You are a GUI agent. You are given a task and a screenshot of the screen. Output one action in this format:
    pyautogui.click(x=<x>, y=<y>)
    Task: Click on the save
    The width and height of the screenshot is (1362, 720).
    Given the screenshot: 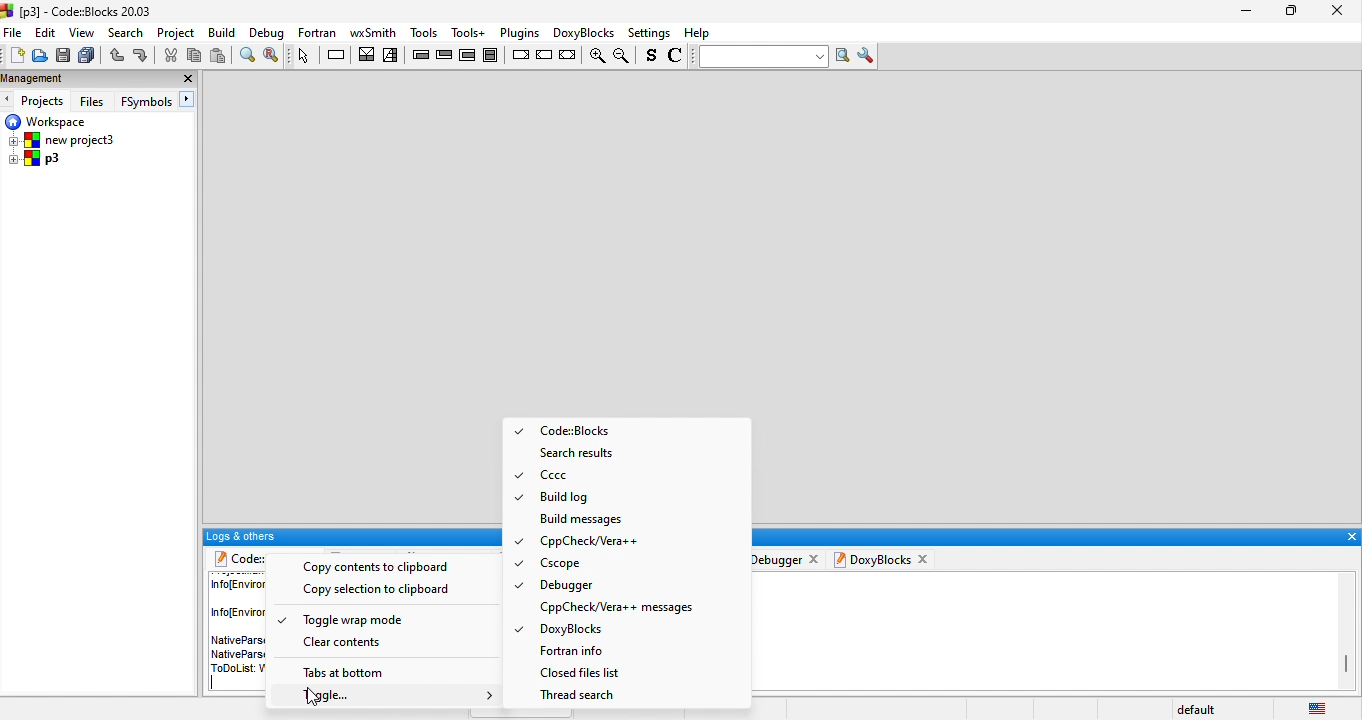 What is the action you would take?
    pyautogui.click(x=62, y=56)
    